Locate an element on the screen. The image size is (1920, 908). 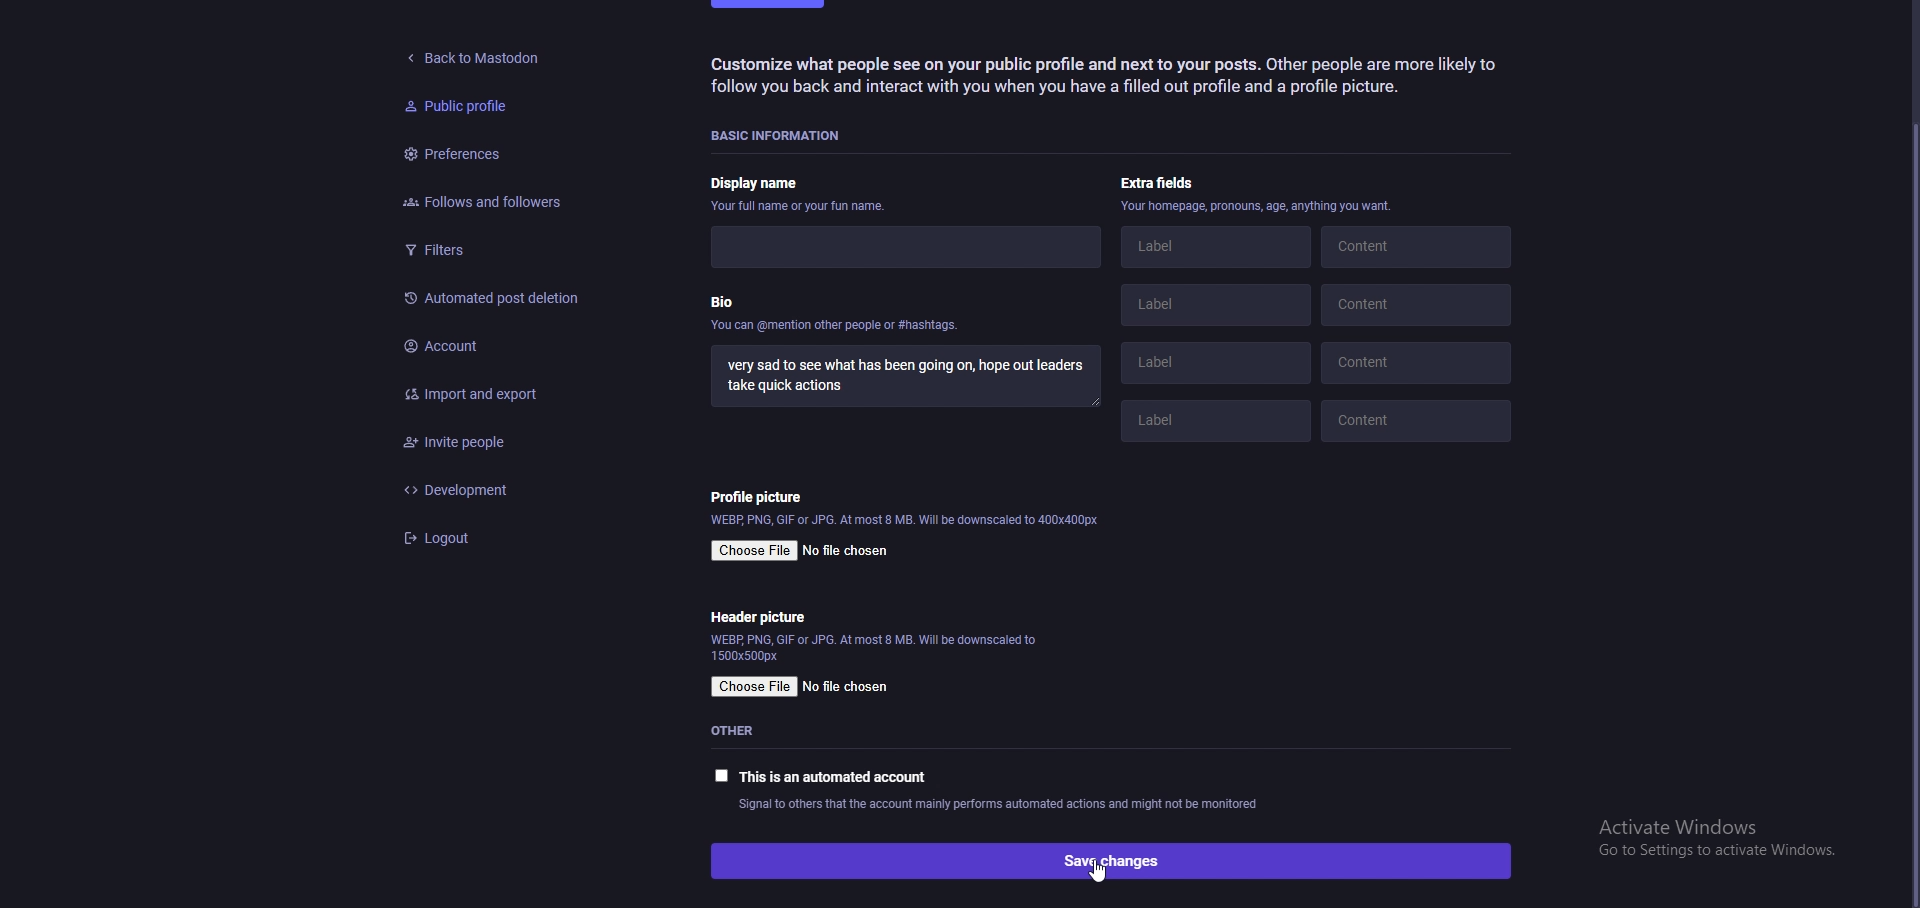
Import and export is located at coordinates (495, 389).